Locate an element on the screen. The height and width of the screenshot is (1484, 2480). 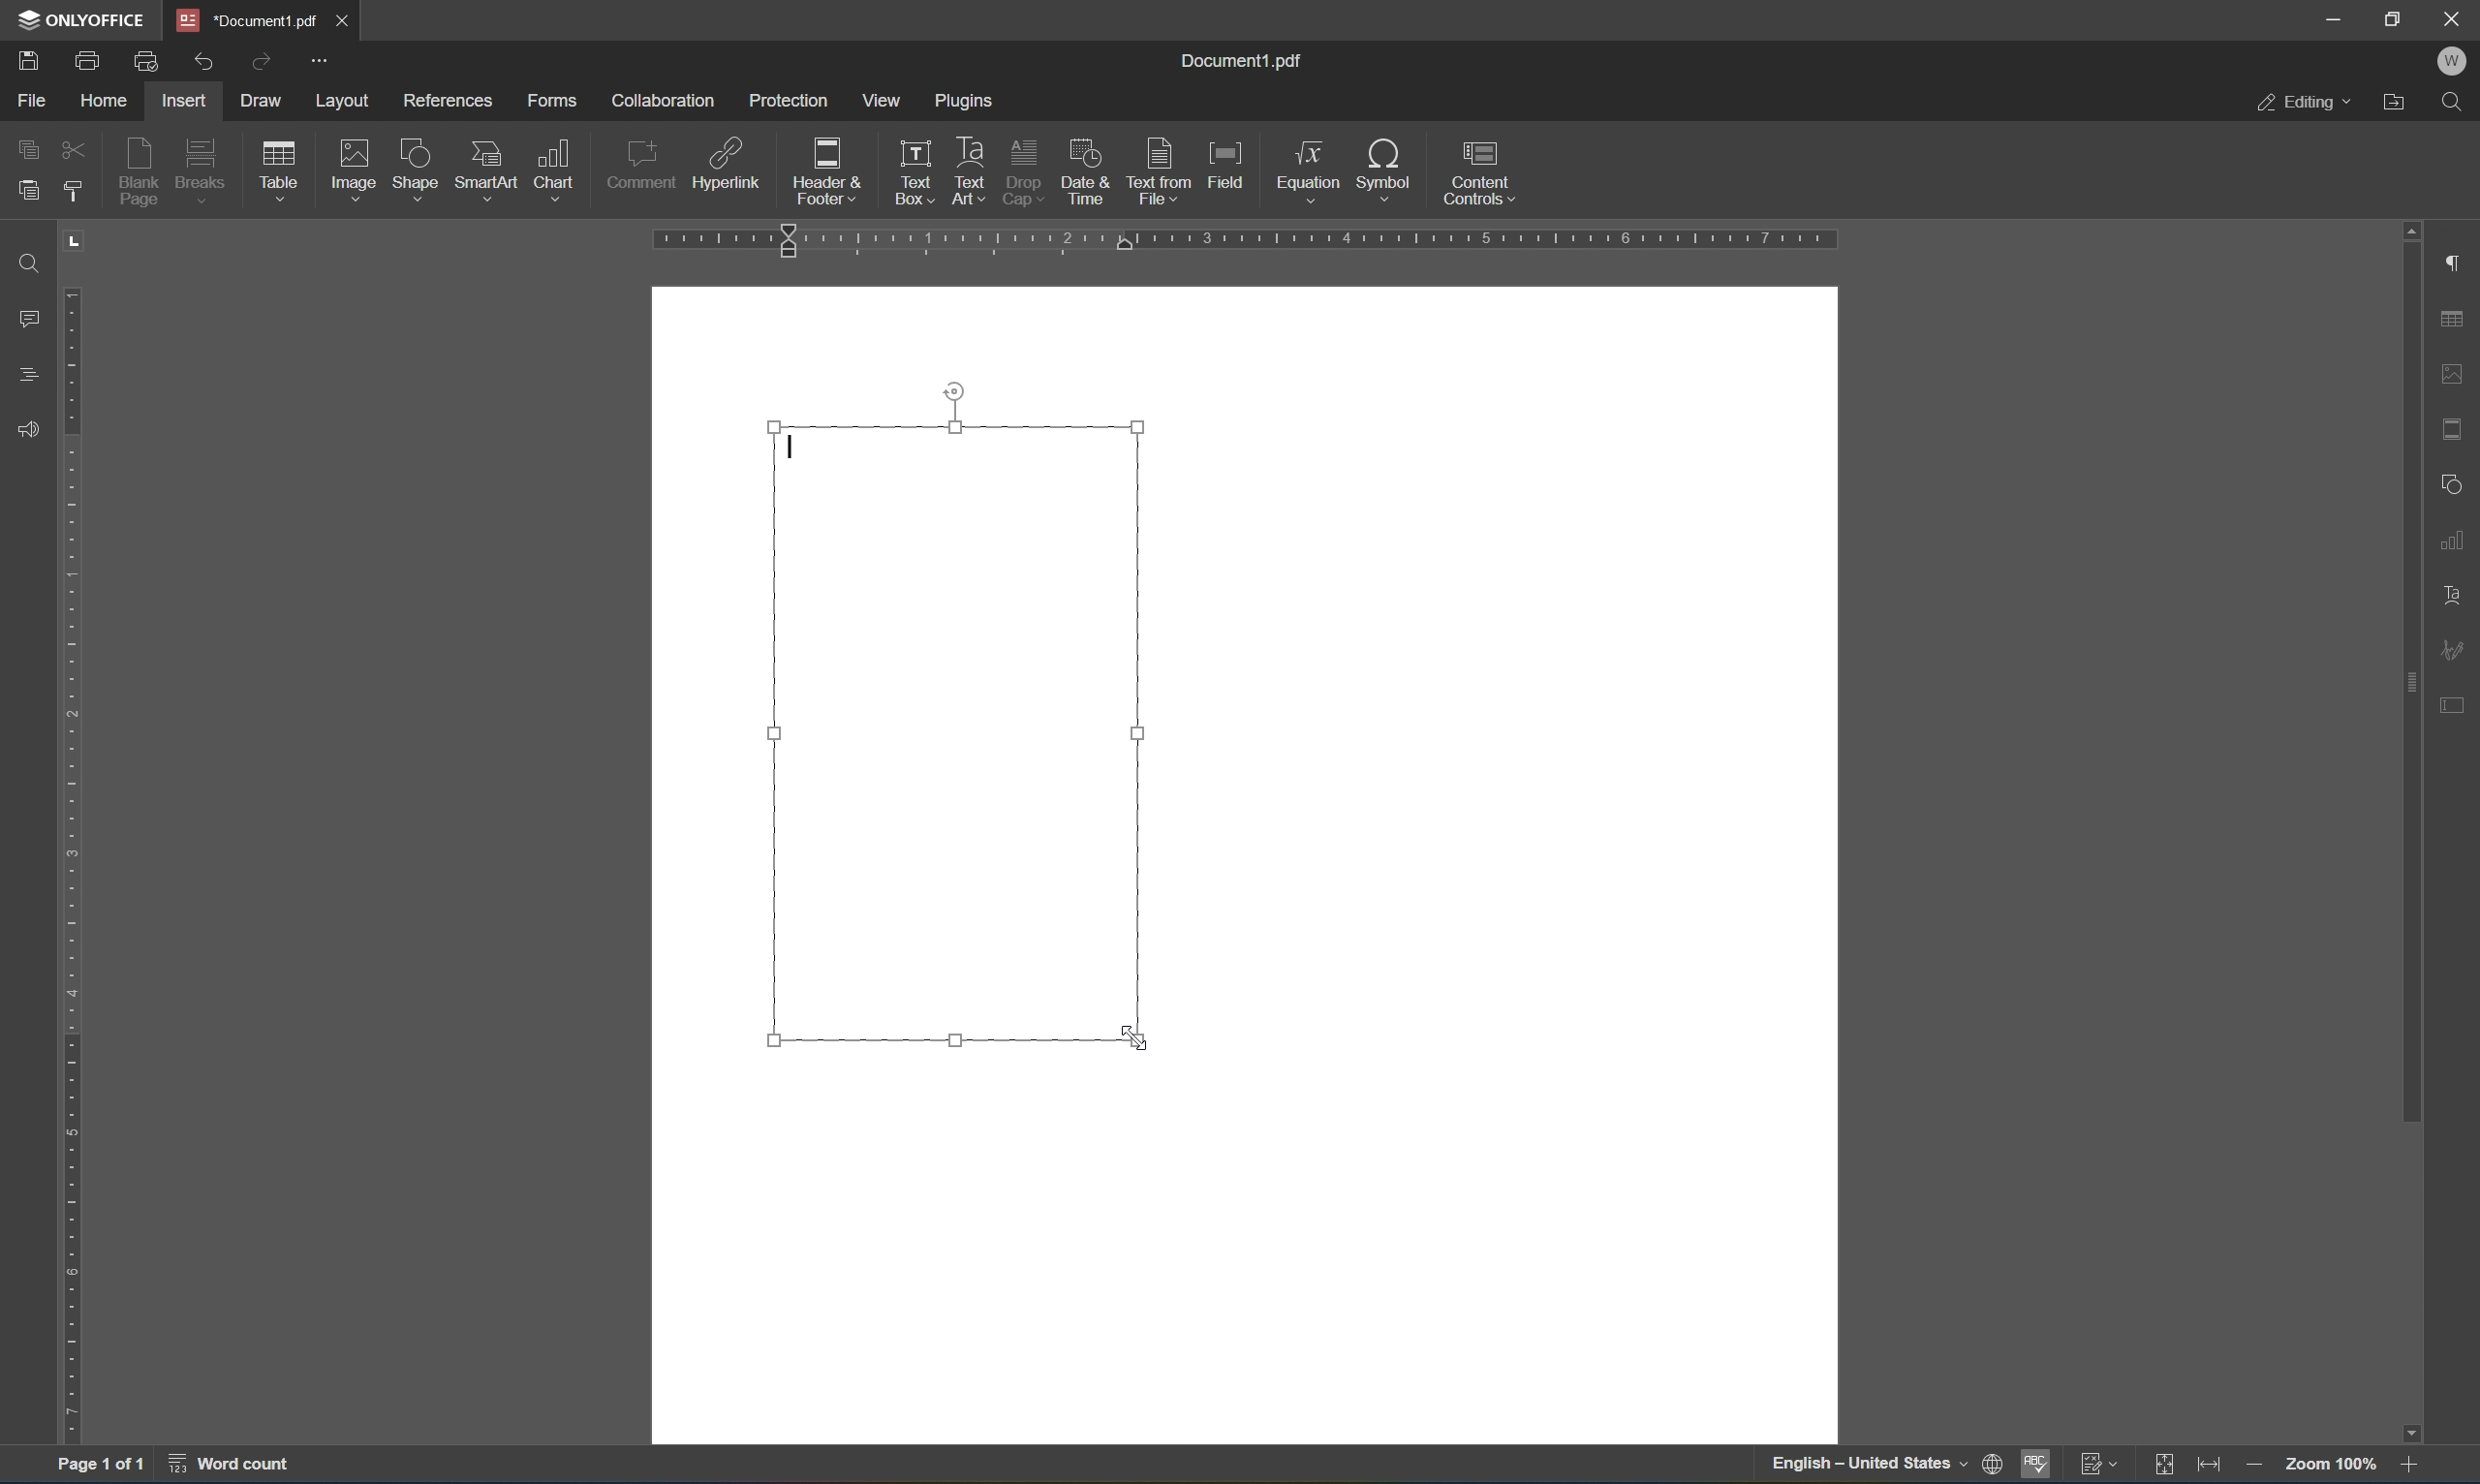
collaboration is located at coordinates (666, 101).